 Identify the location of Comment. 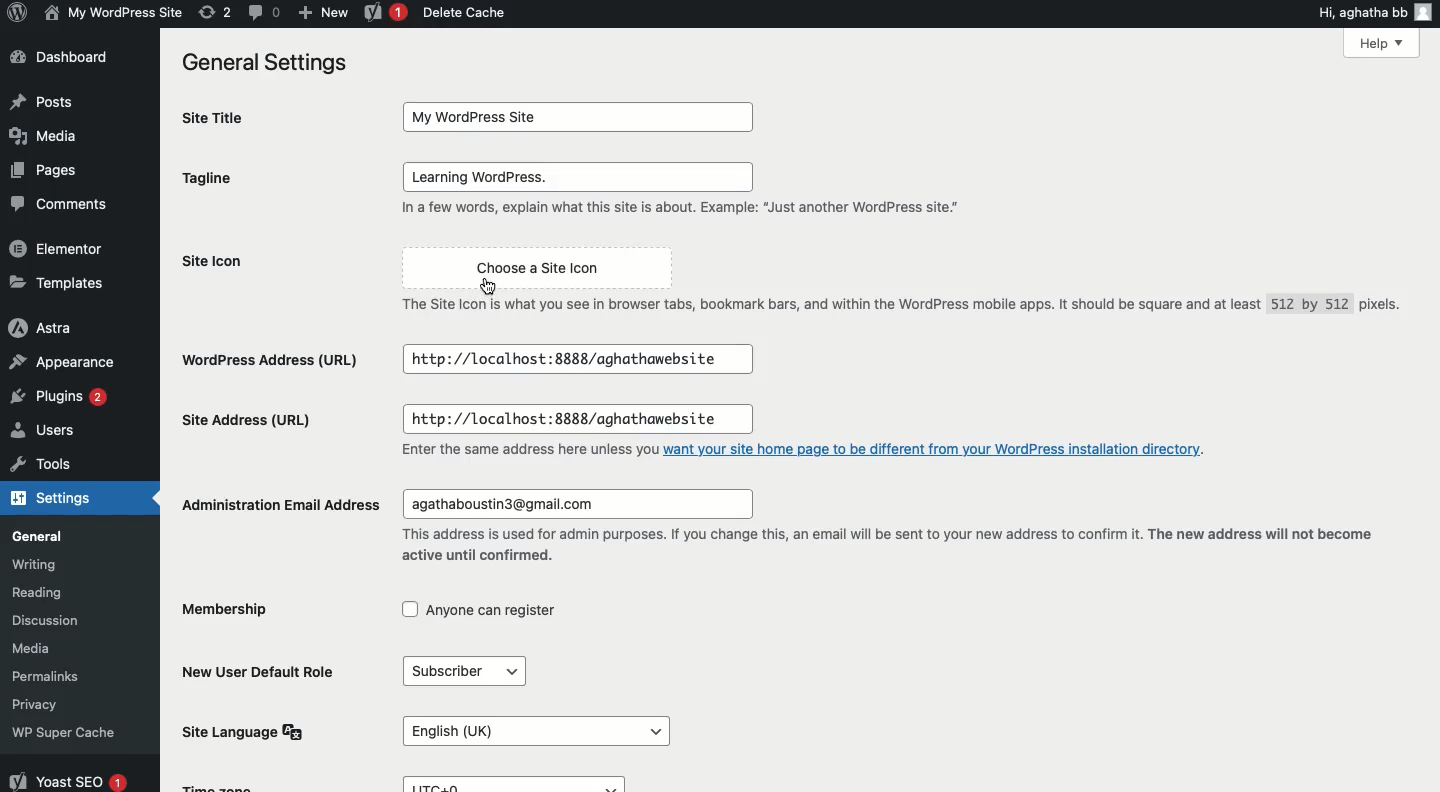
(62, 207).